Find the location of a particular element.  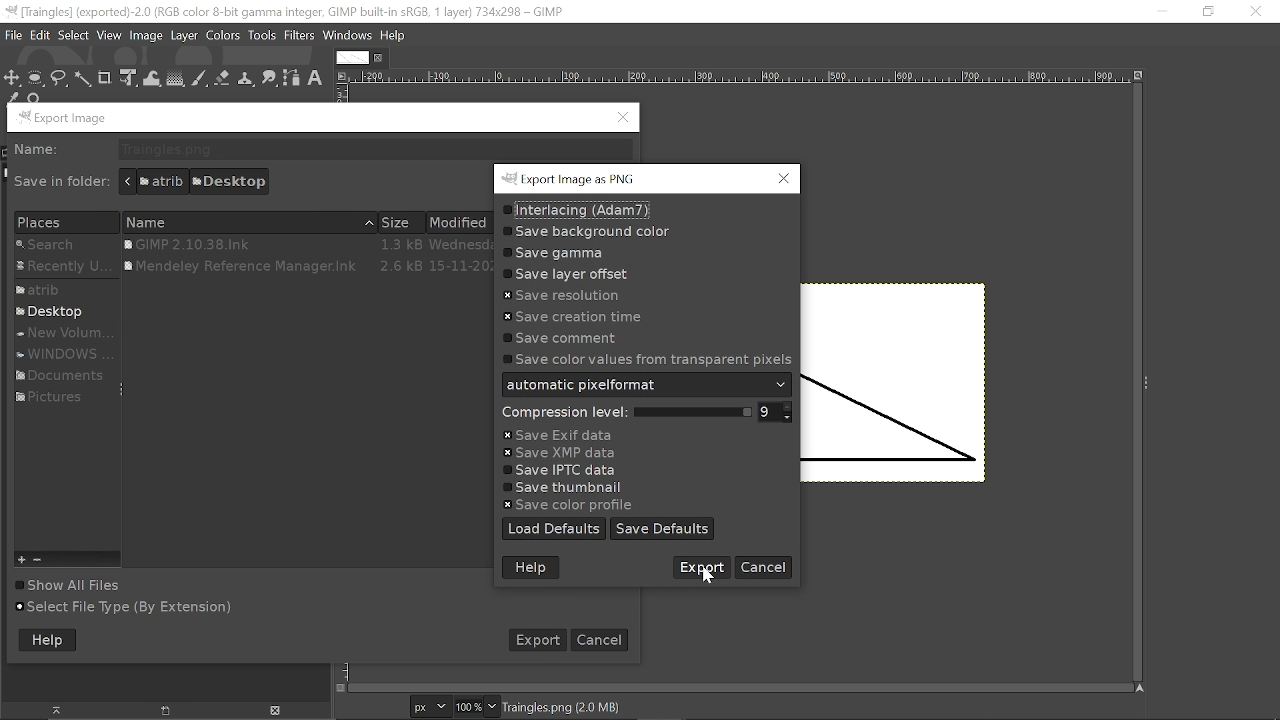

Clone tool is located at coordinates (246, 79).